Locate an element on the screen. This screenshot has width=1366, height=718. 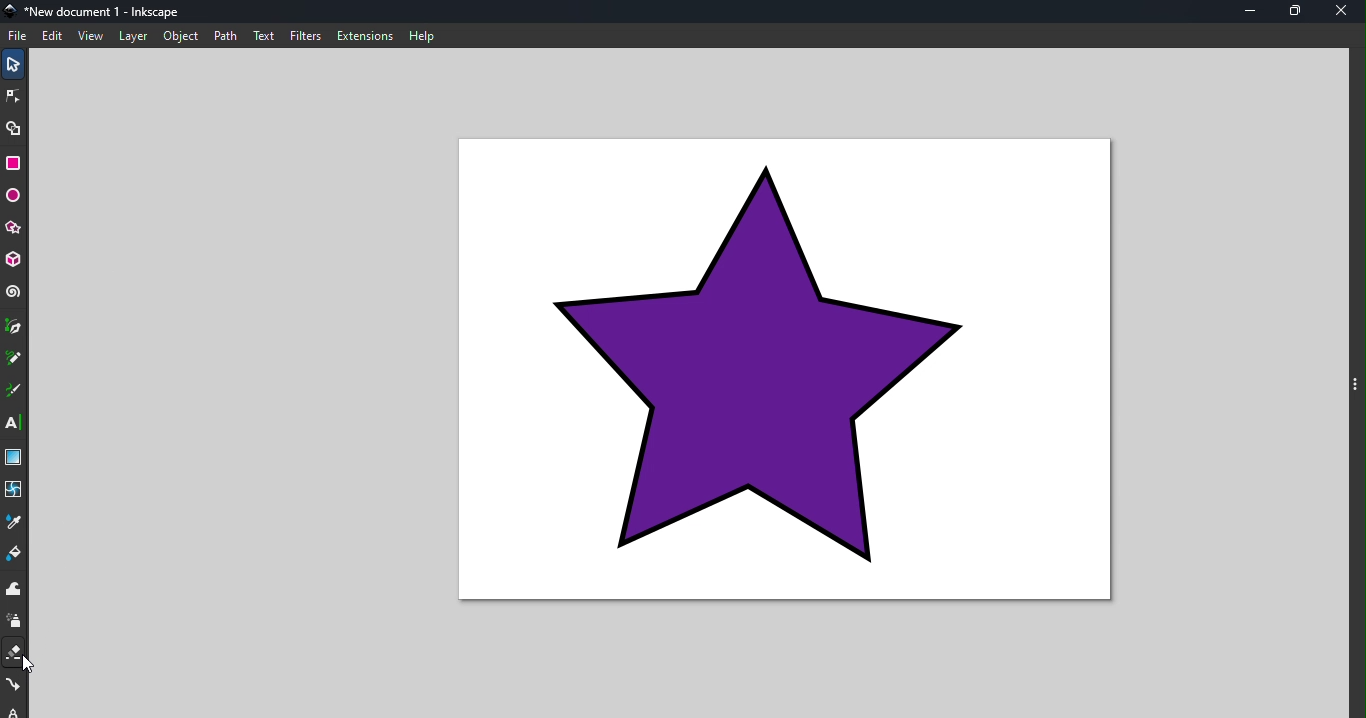
pen tool is located at coordinates (14, 327).